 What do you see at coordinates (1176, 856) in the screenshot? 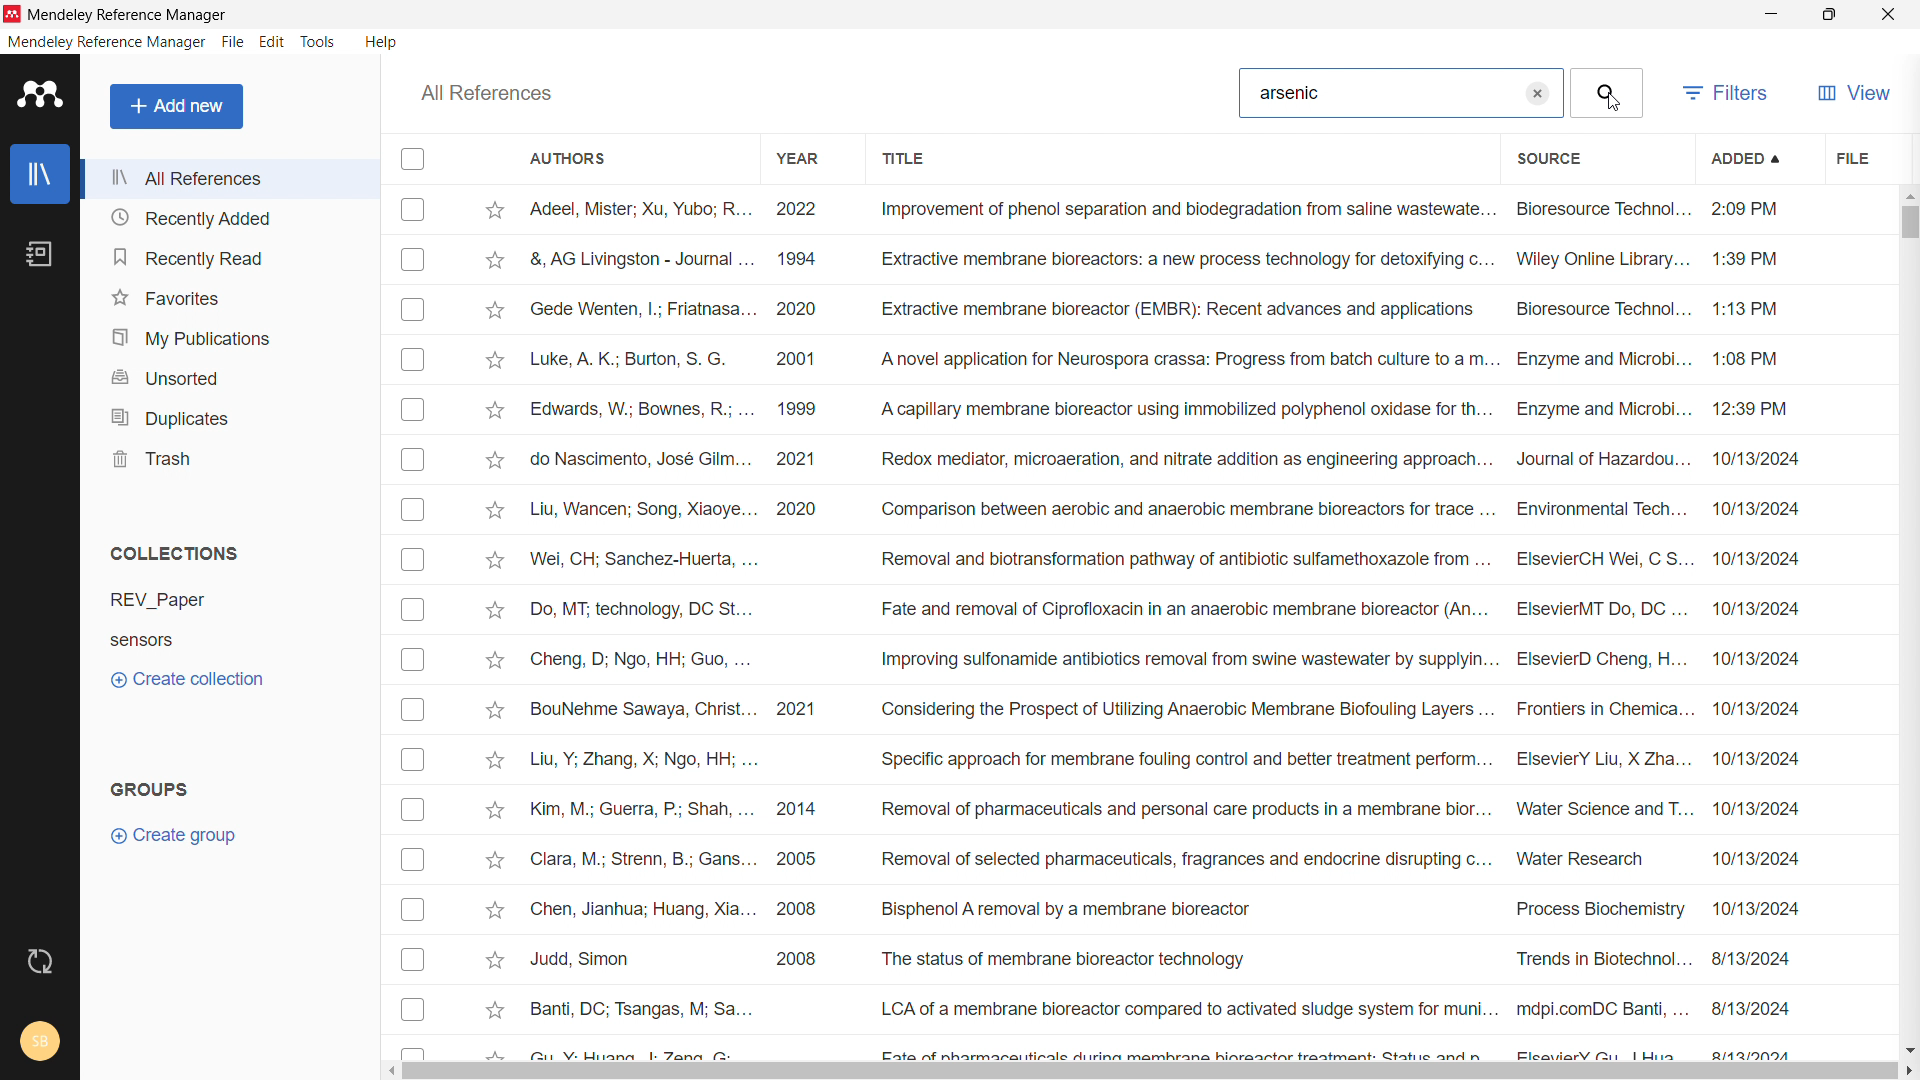
I see `Clara, M.; Strenn, B.; Gans... 2005 Removal of selected pharmaceuticals, fragrances and endocrine disrupting c... Water Research 10/13/2024` at bounding box center [1176, 856].